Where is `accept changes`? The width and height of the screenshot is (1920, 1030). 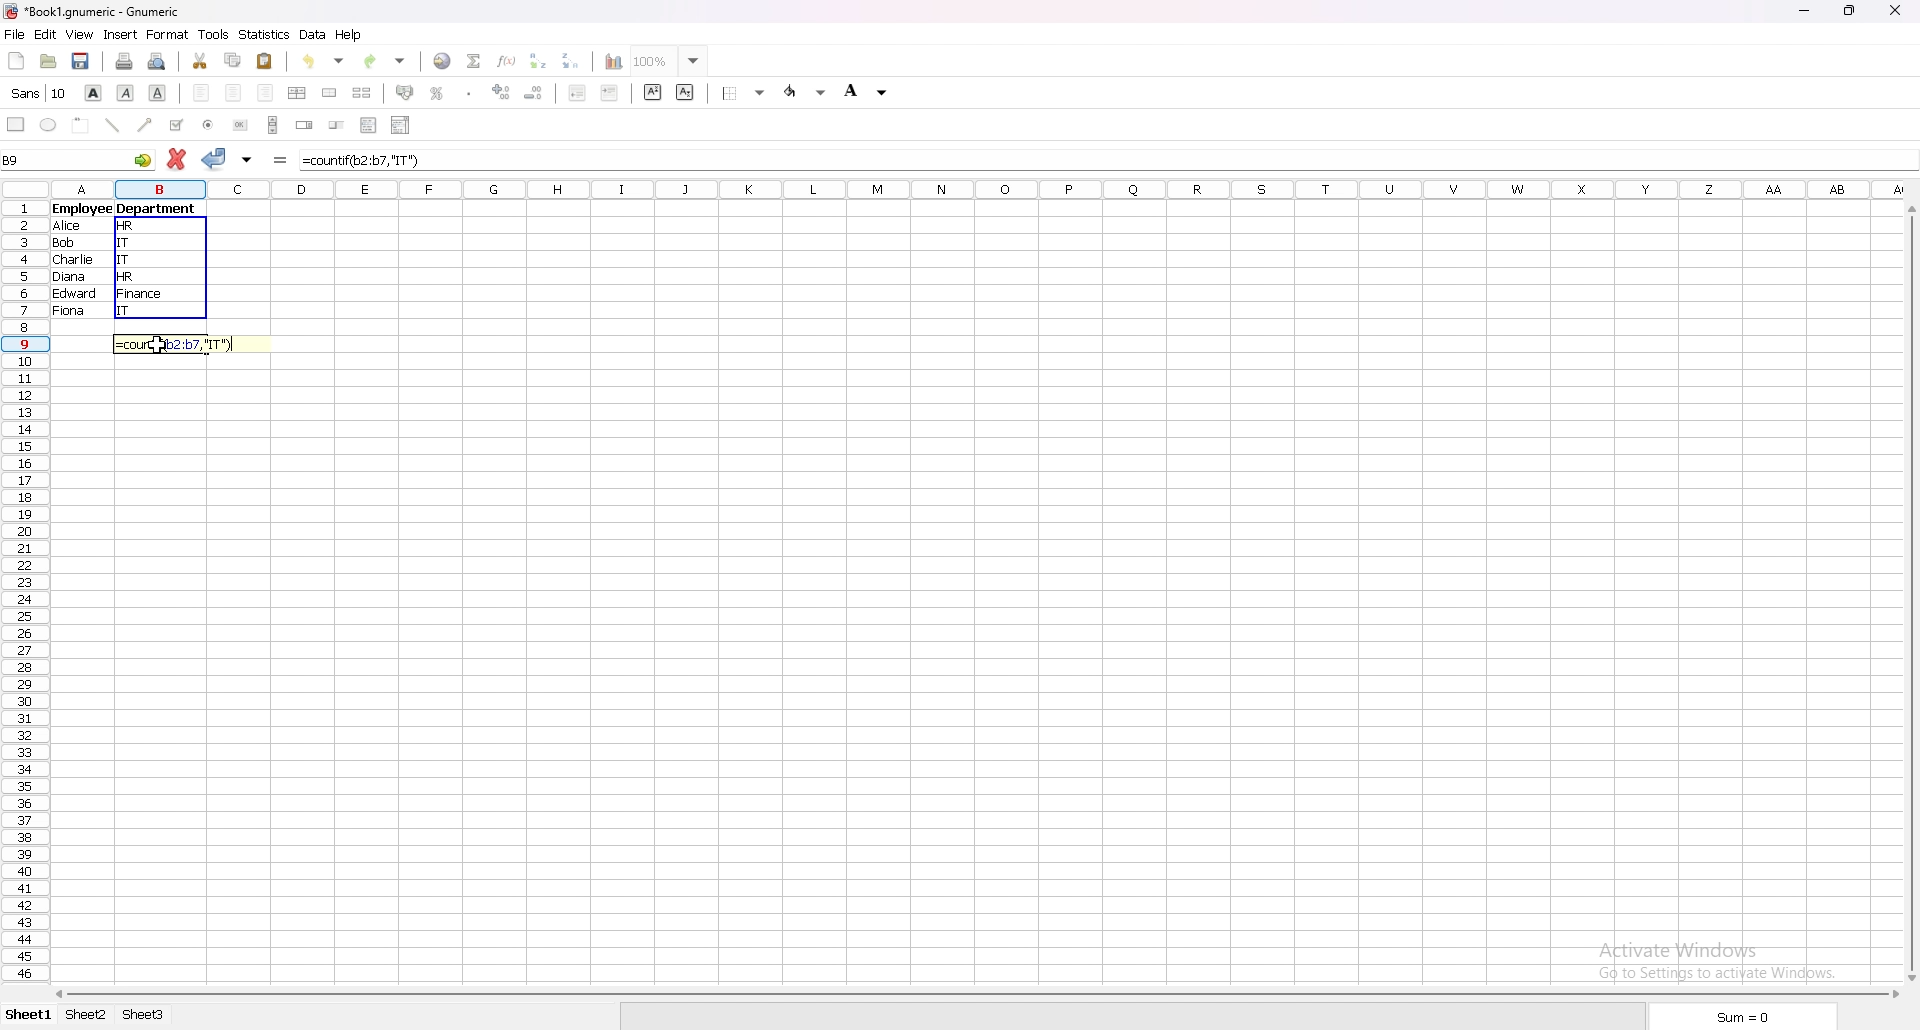 accept changes is located at coordinates (215, 159).